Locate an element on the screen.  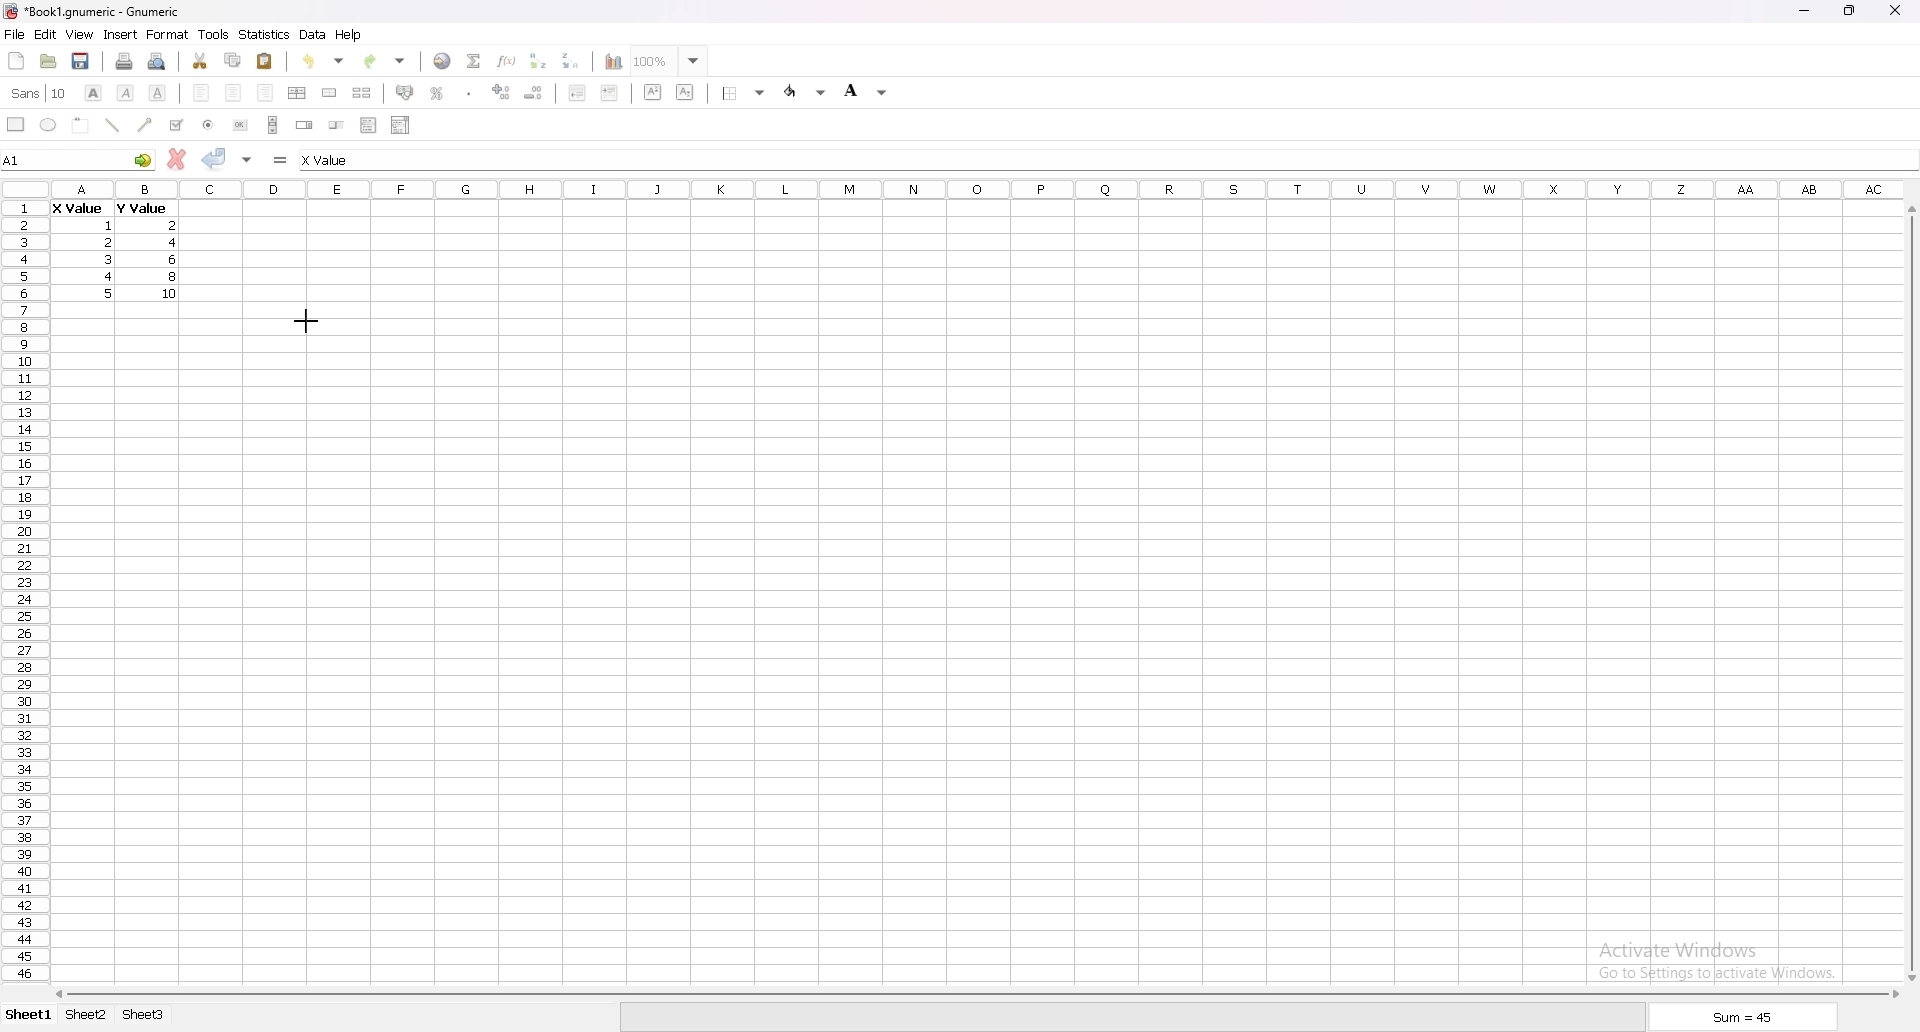
centre horizontally is located at coordinates (298, 92).